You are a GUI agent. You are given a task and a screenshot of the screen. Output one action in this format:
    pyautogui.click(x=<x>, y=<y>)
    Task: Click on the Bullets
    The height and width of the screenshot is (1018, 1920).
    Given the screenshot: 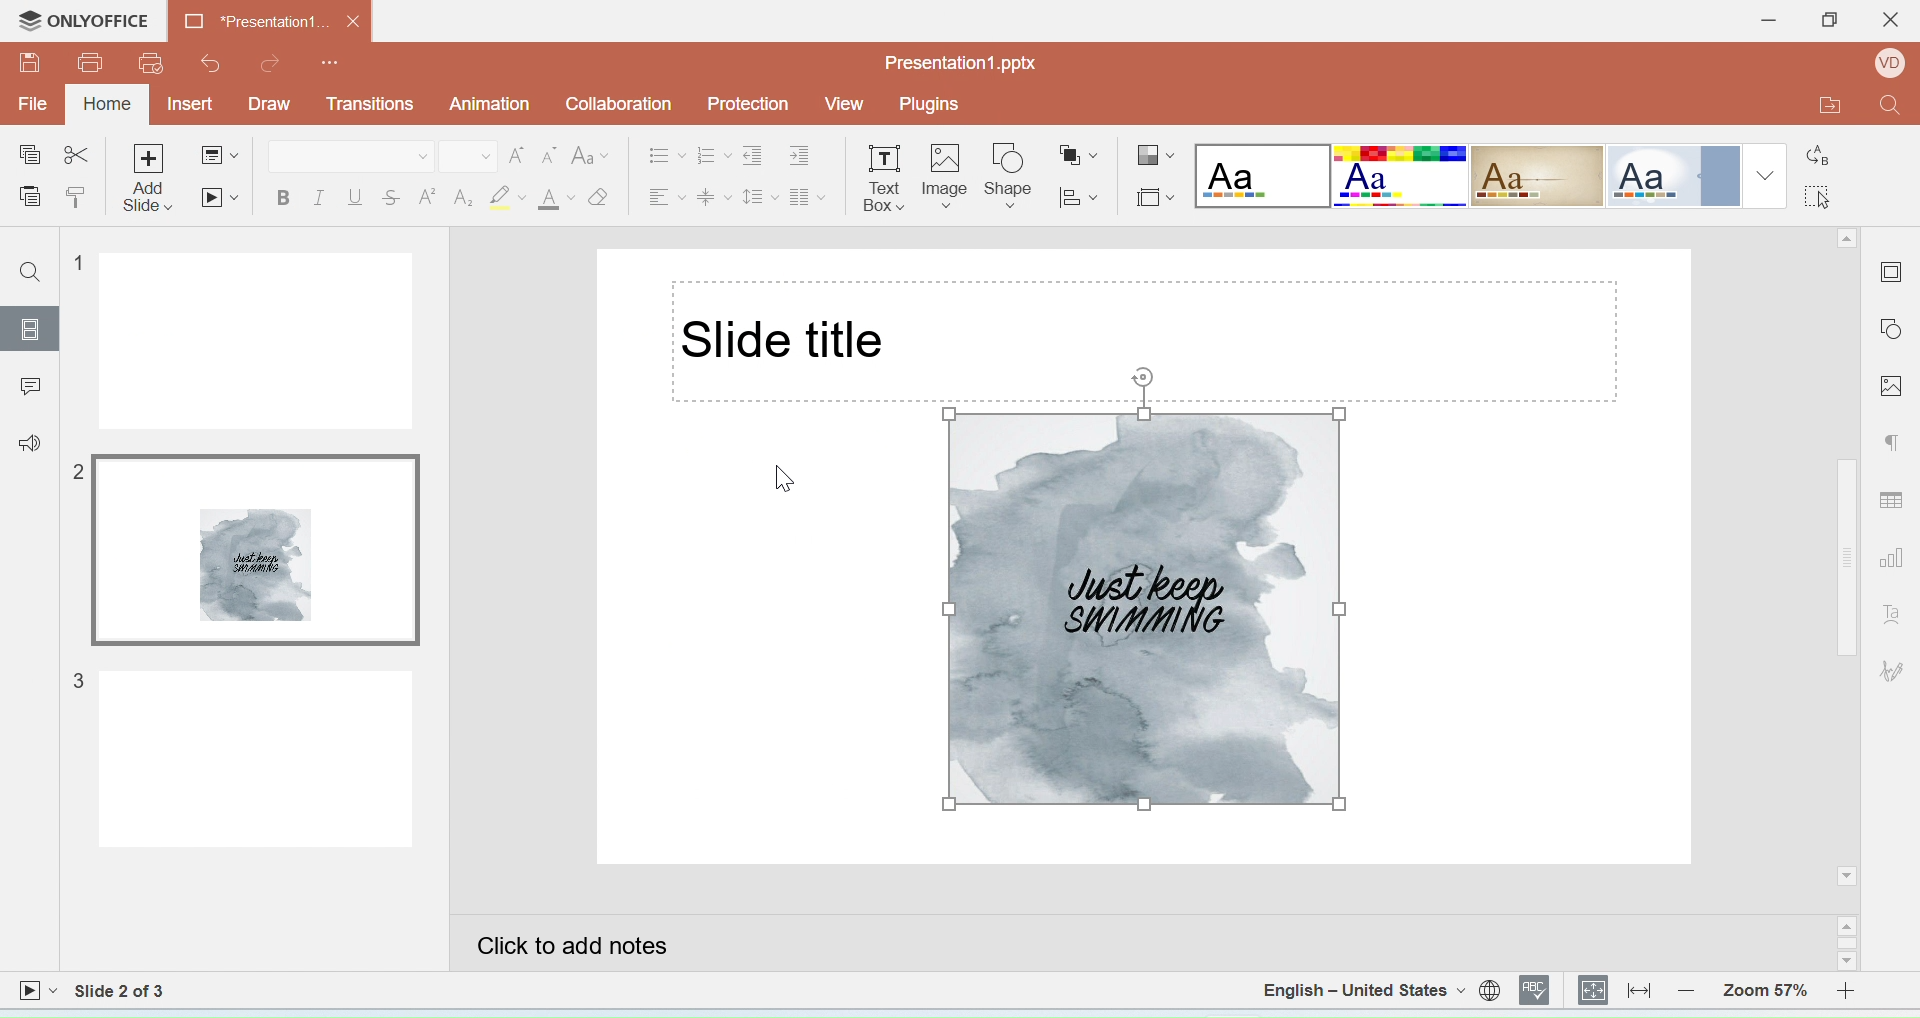 What is the action you would take?
    pyautogui.click(x=668, y=154)
    